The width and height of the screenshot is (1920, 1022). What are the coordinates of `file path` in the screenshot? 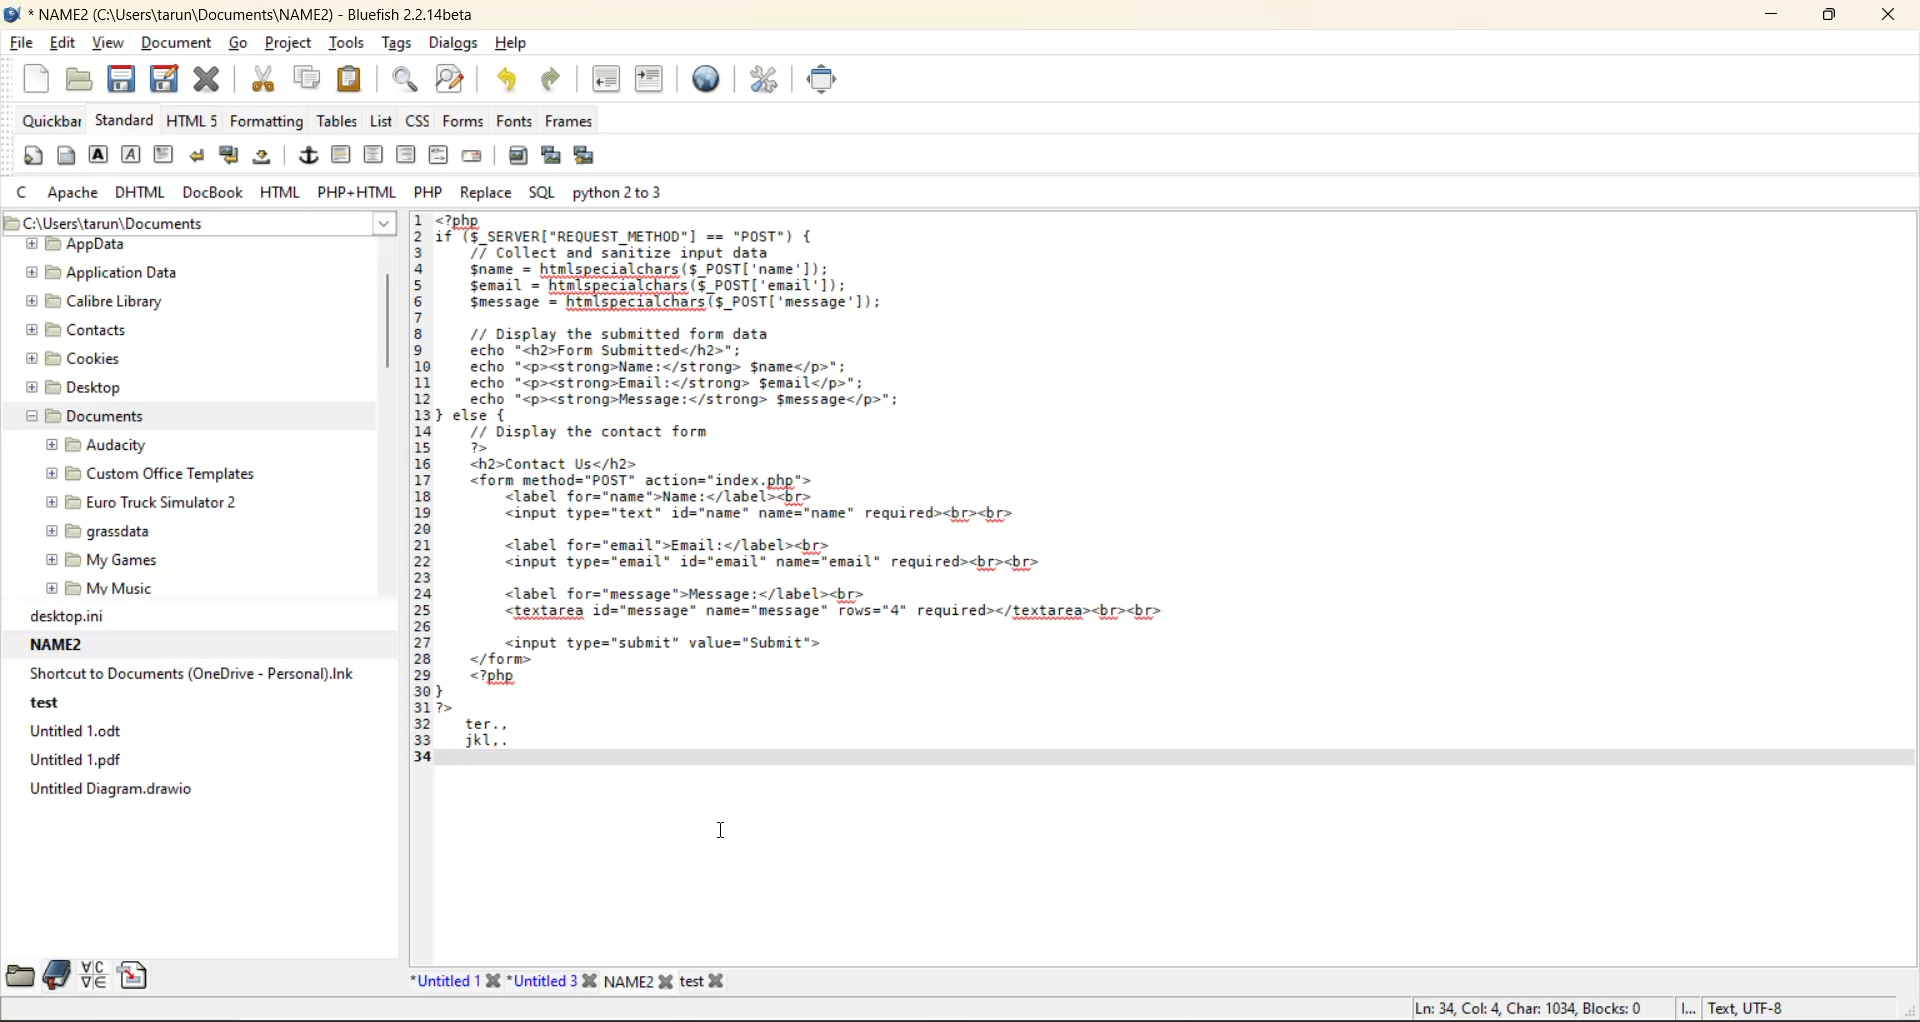 It's located at (197, 221).